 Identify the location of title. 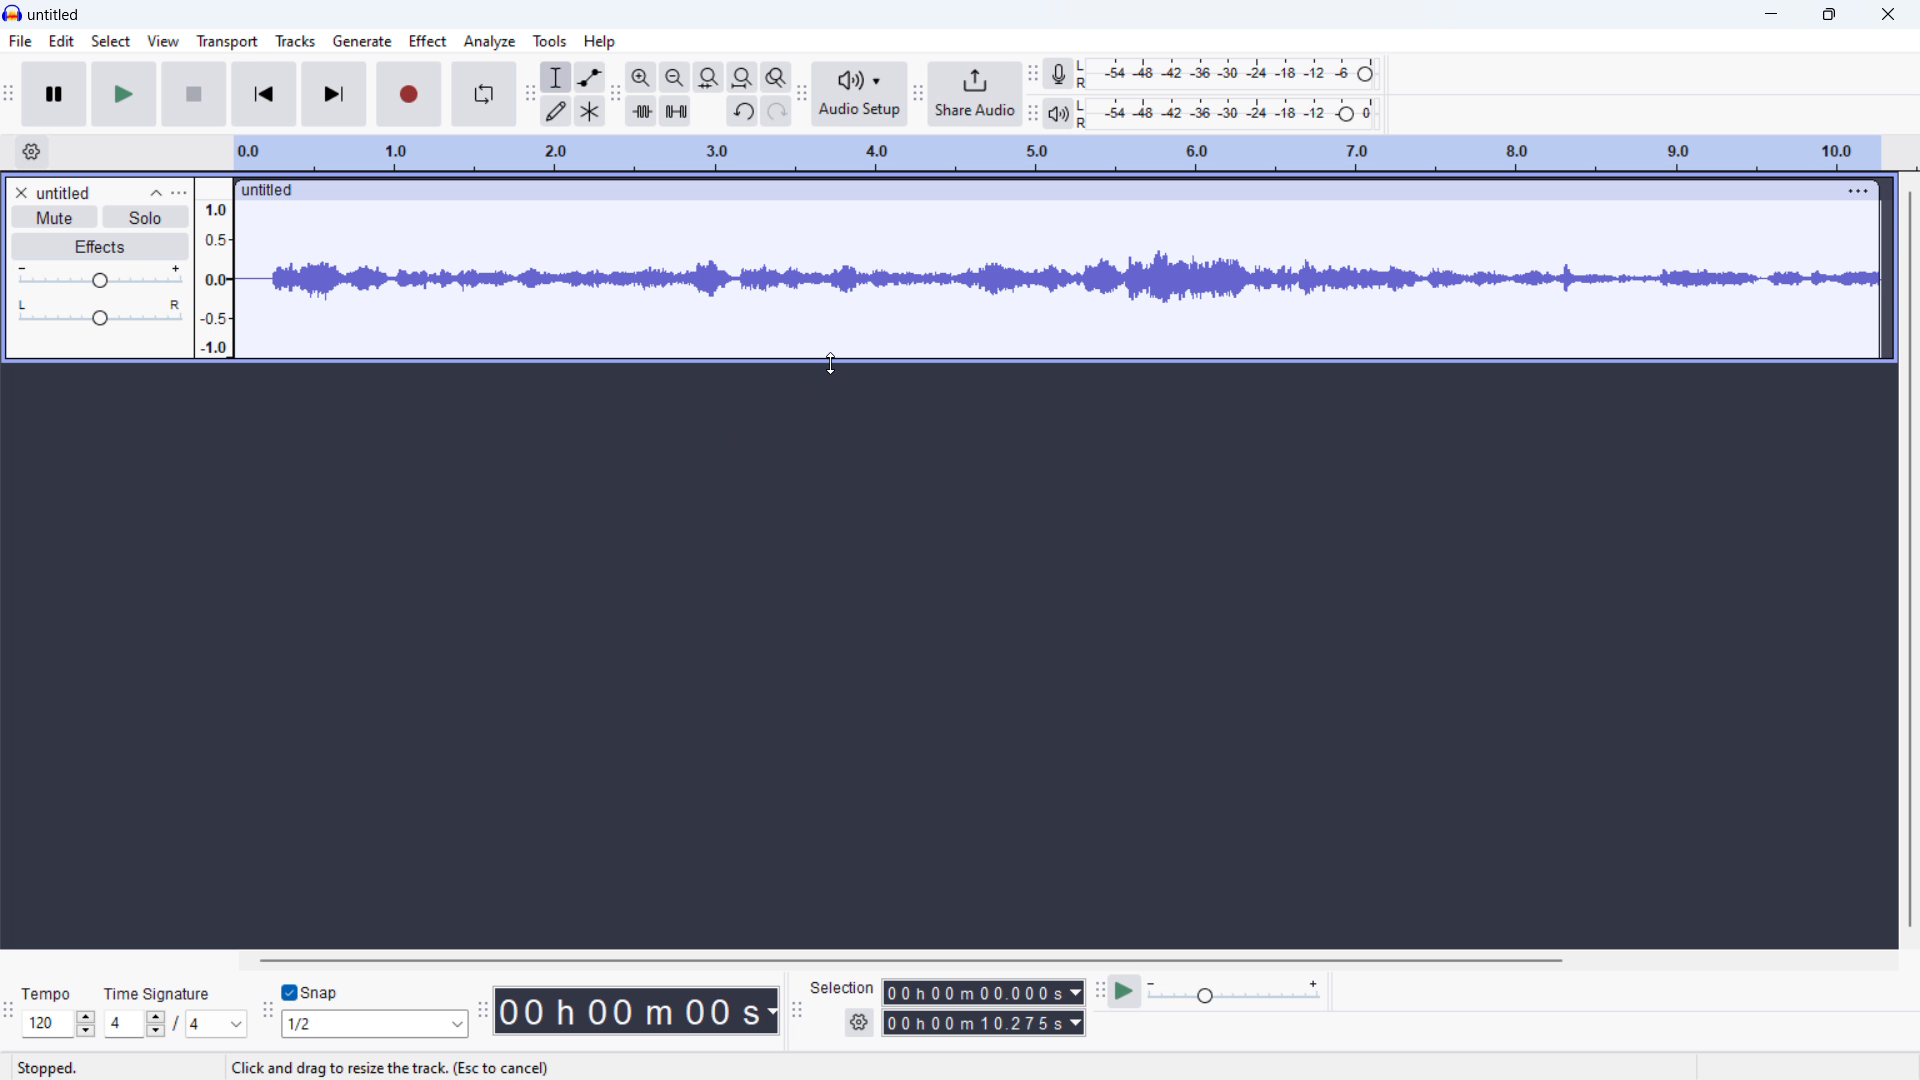
(52, 14).